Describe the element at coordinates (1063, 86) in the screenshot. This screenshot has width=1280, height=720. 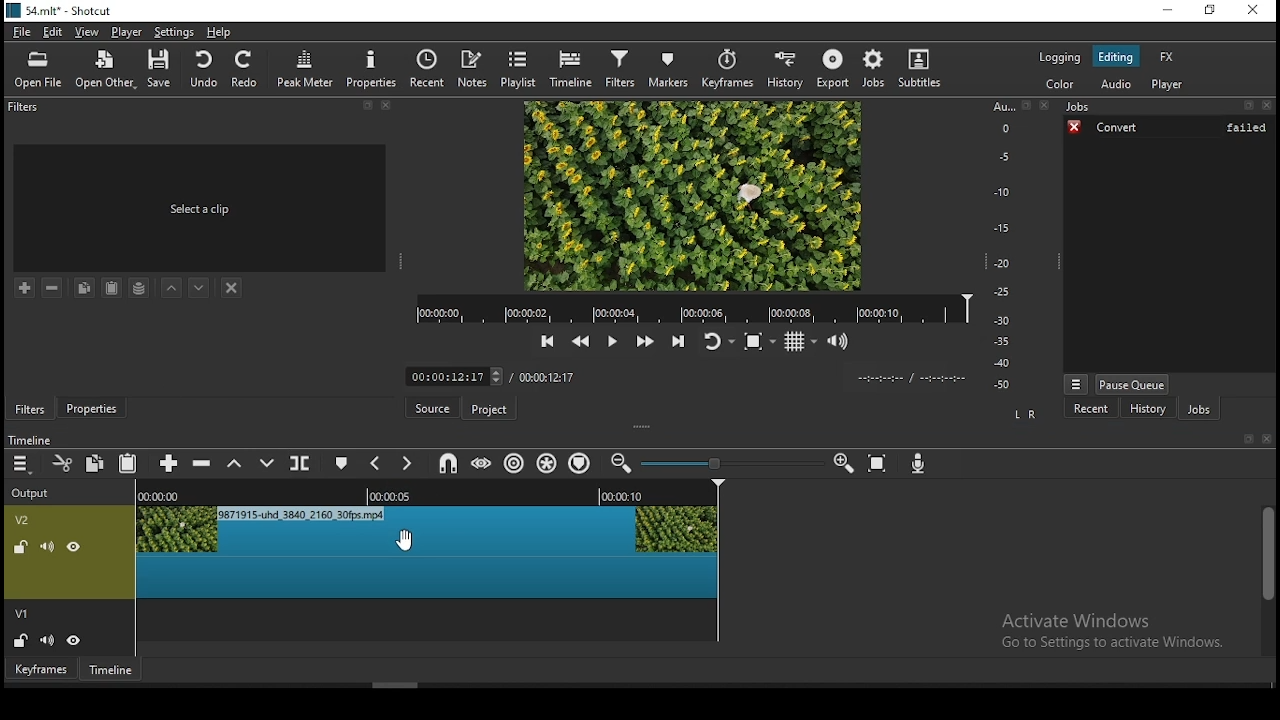
I see `color` at that location.